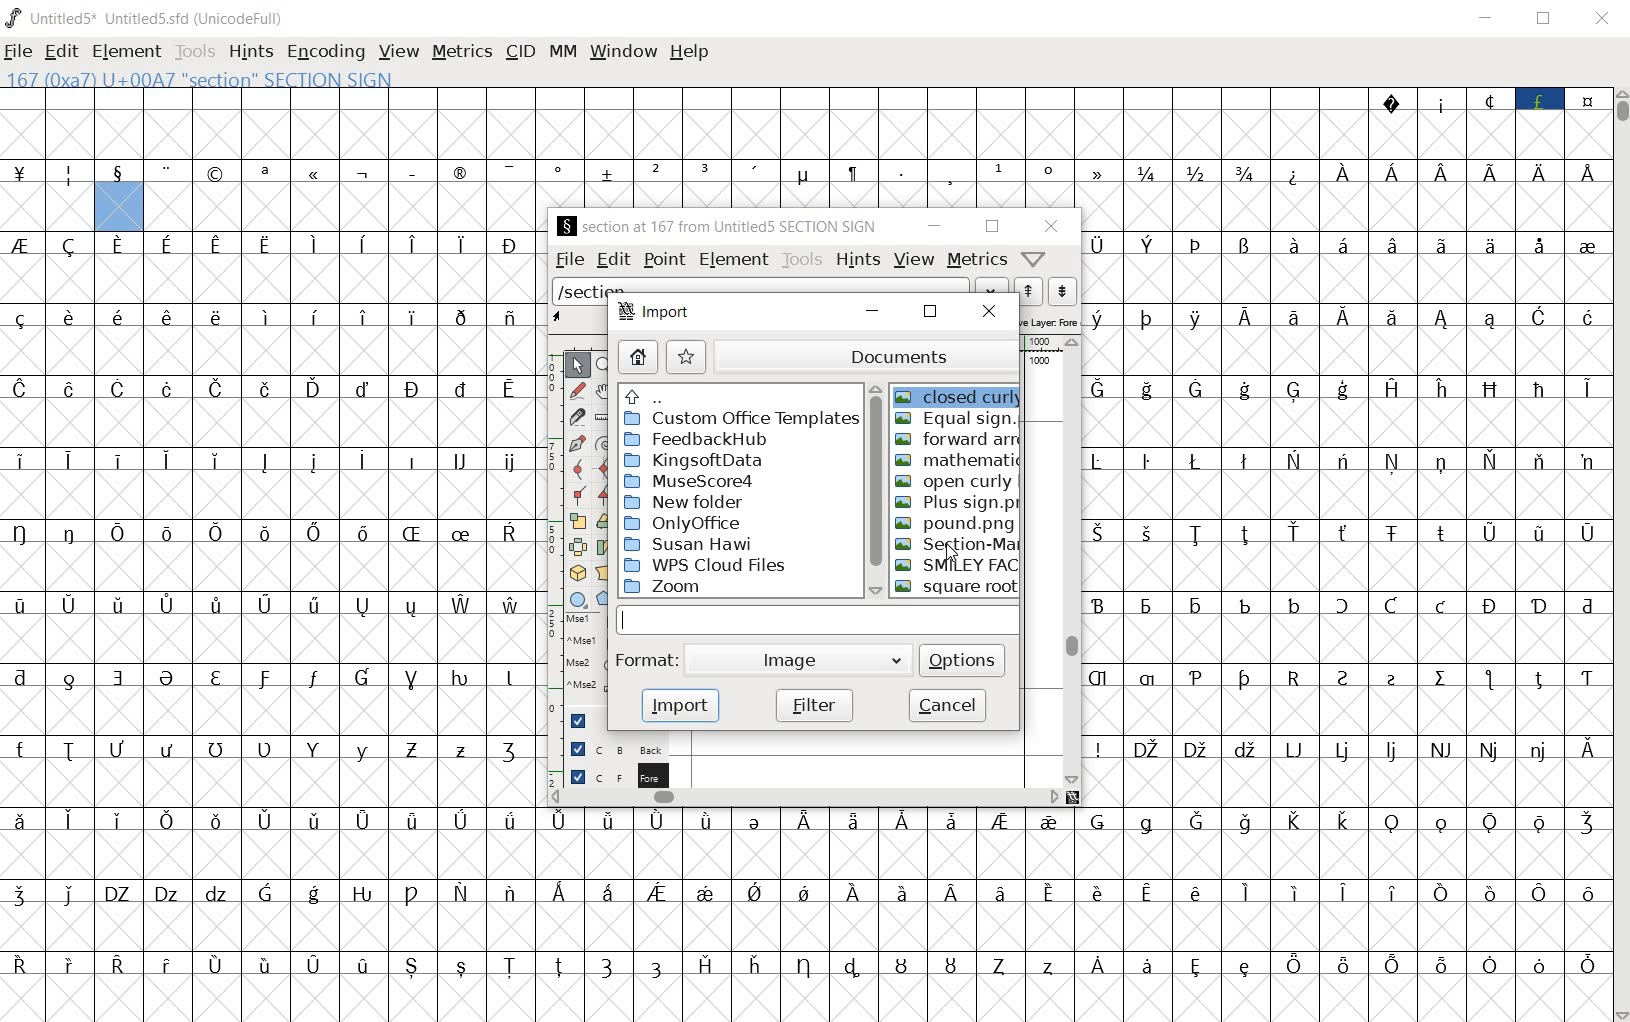 This screenshot has height=1022, width=1630. I want to click on flip the selection, so click(577, 546).